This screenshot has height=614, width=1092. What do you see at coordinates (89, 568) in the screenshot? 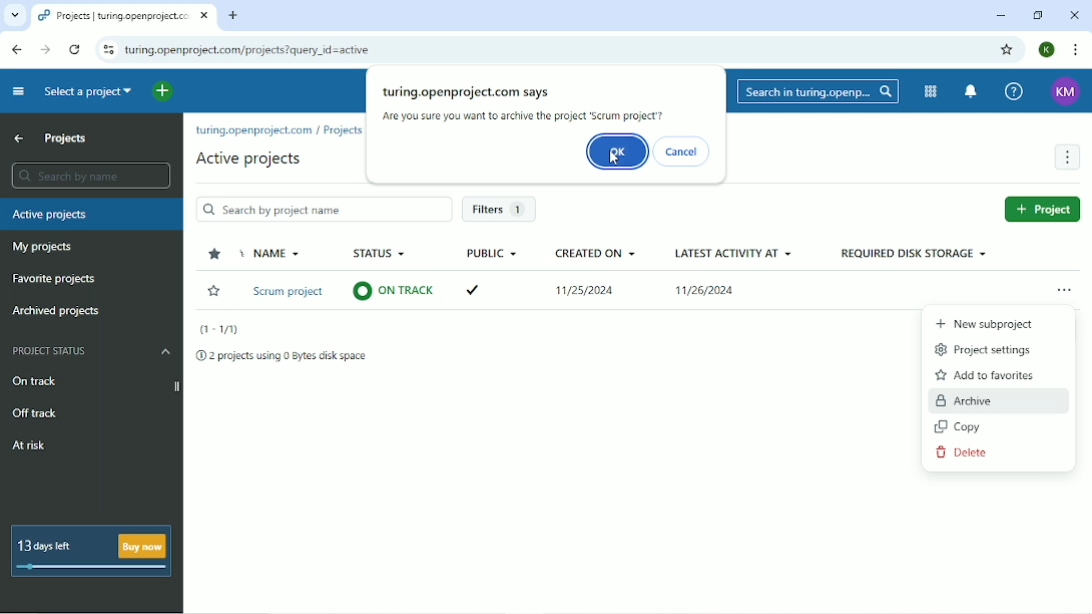
I see `days left` at bounding box center [89, 568].